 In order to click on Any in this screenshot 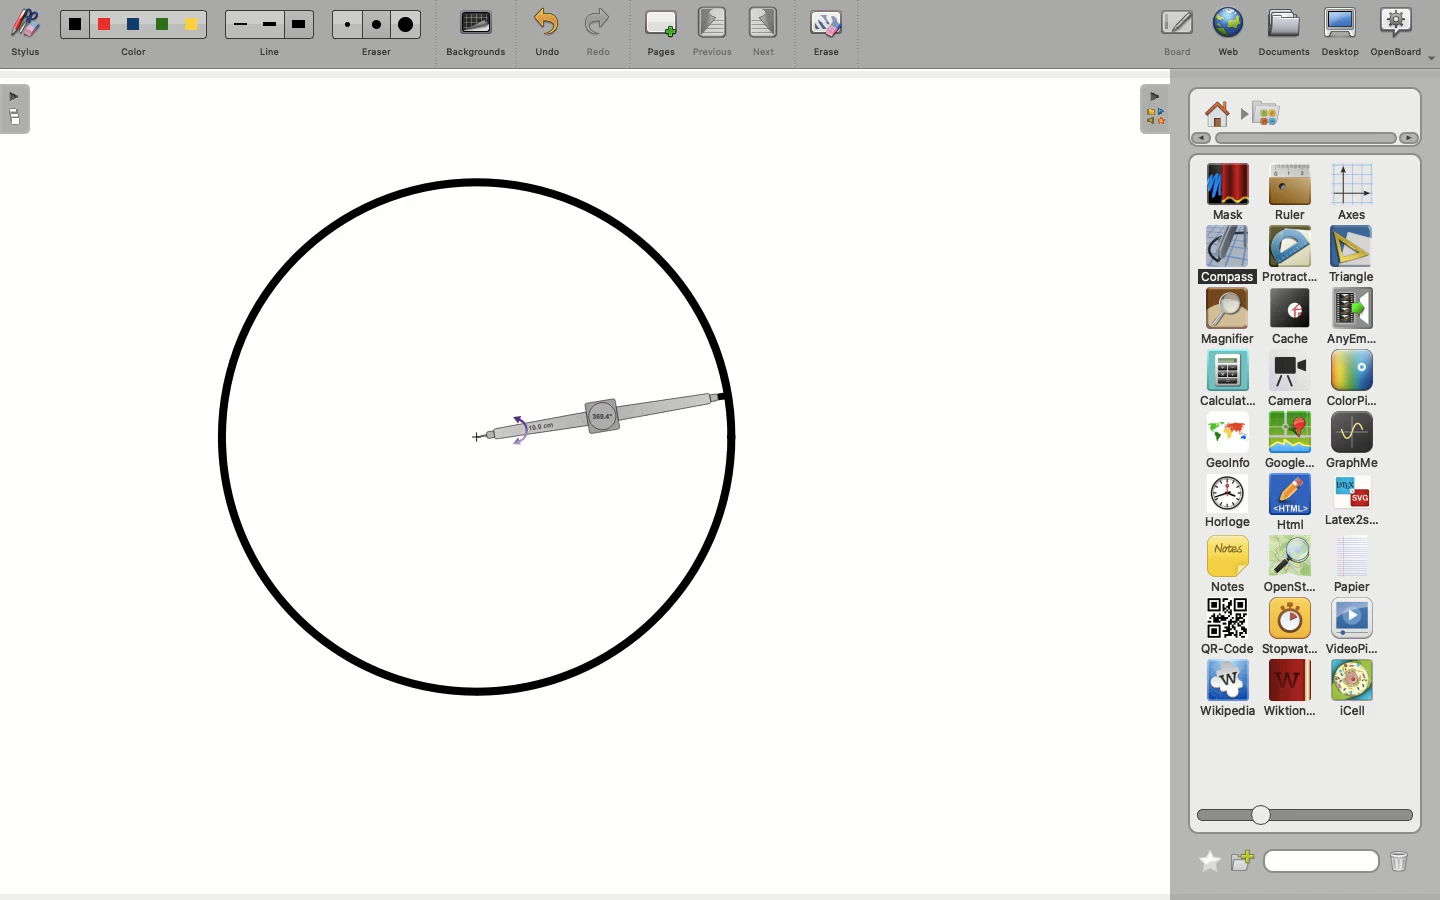, I will do `click(1351, 317)`.